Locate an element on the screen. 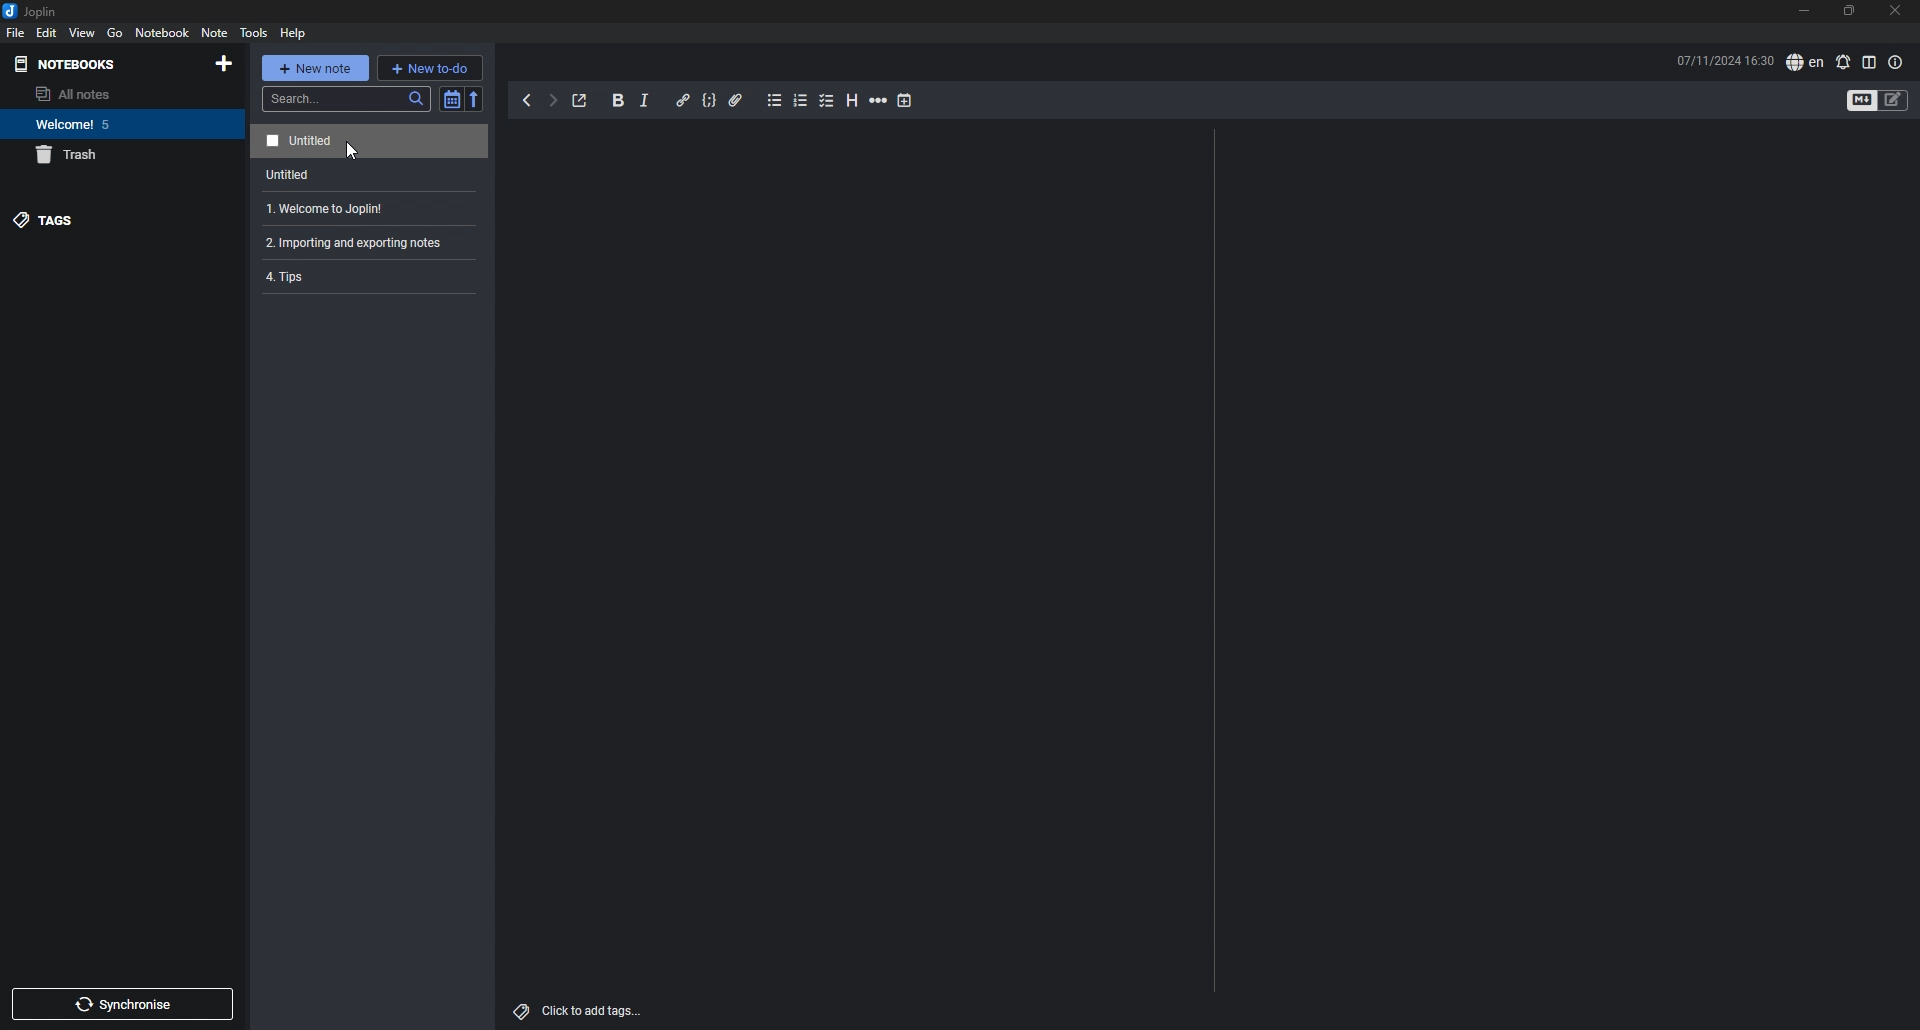  new todo is located at coordinates (430, 67).